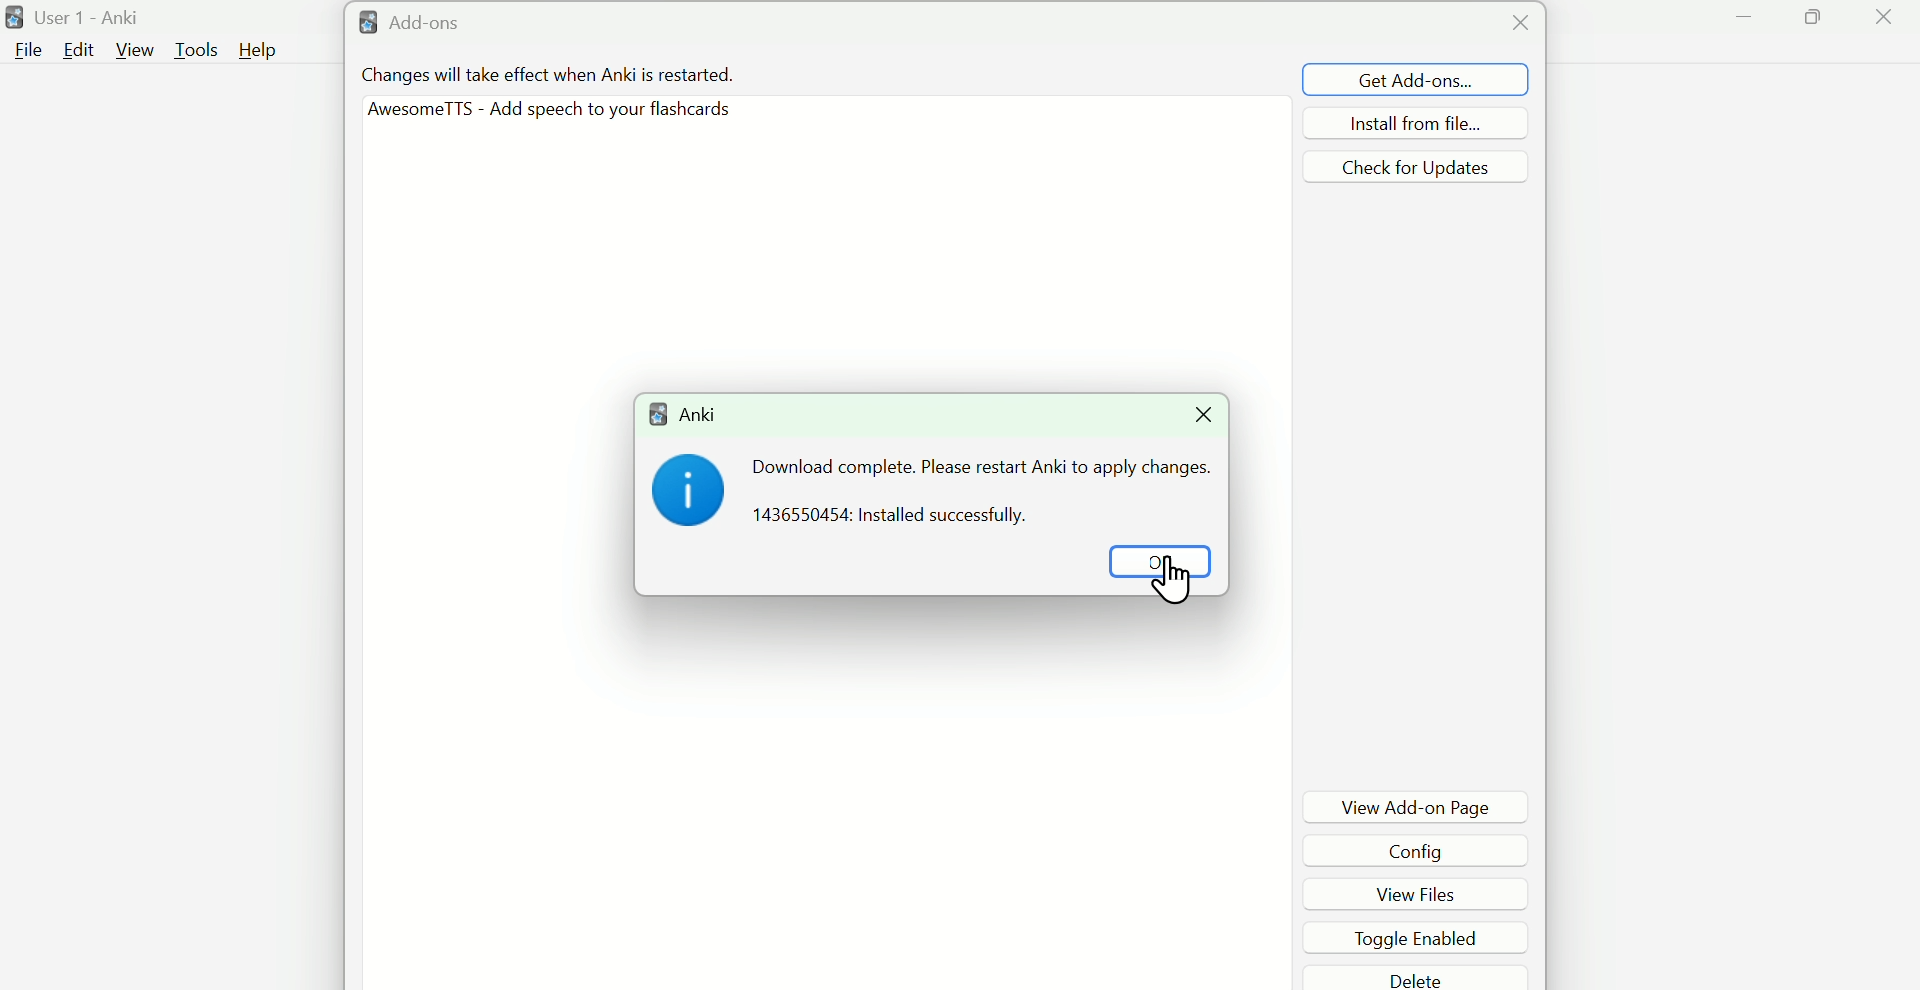  What do you see at coordinates (1423, 850) in the screenshot?
I see `Config` at bounding box center [1423, 850].